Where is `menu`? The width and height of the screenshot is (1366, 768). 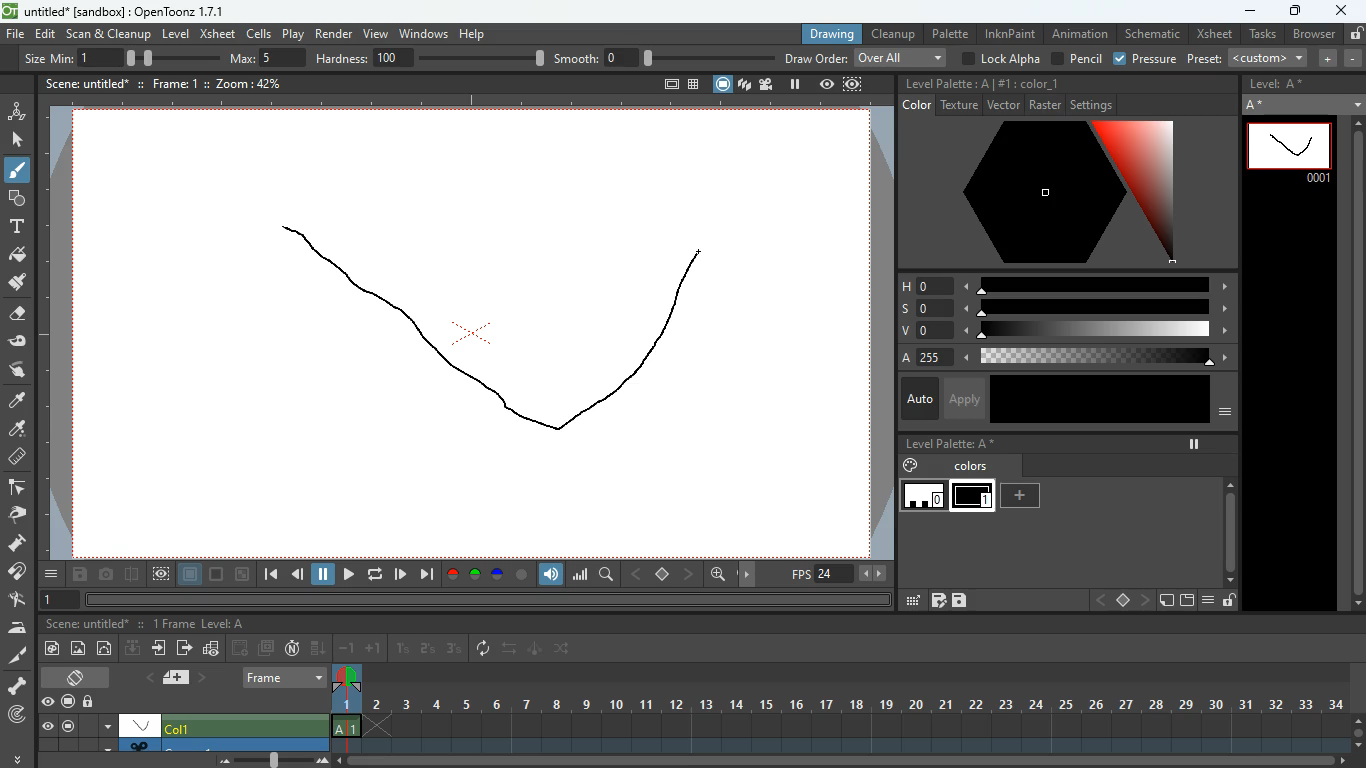
menu is located at coordinates (1207, 601).